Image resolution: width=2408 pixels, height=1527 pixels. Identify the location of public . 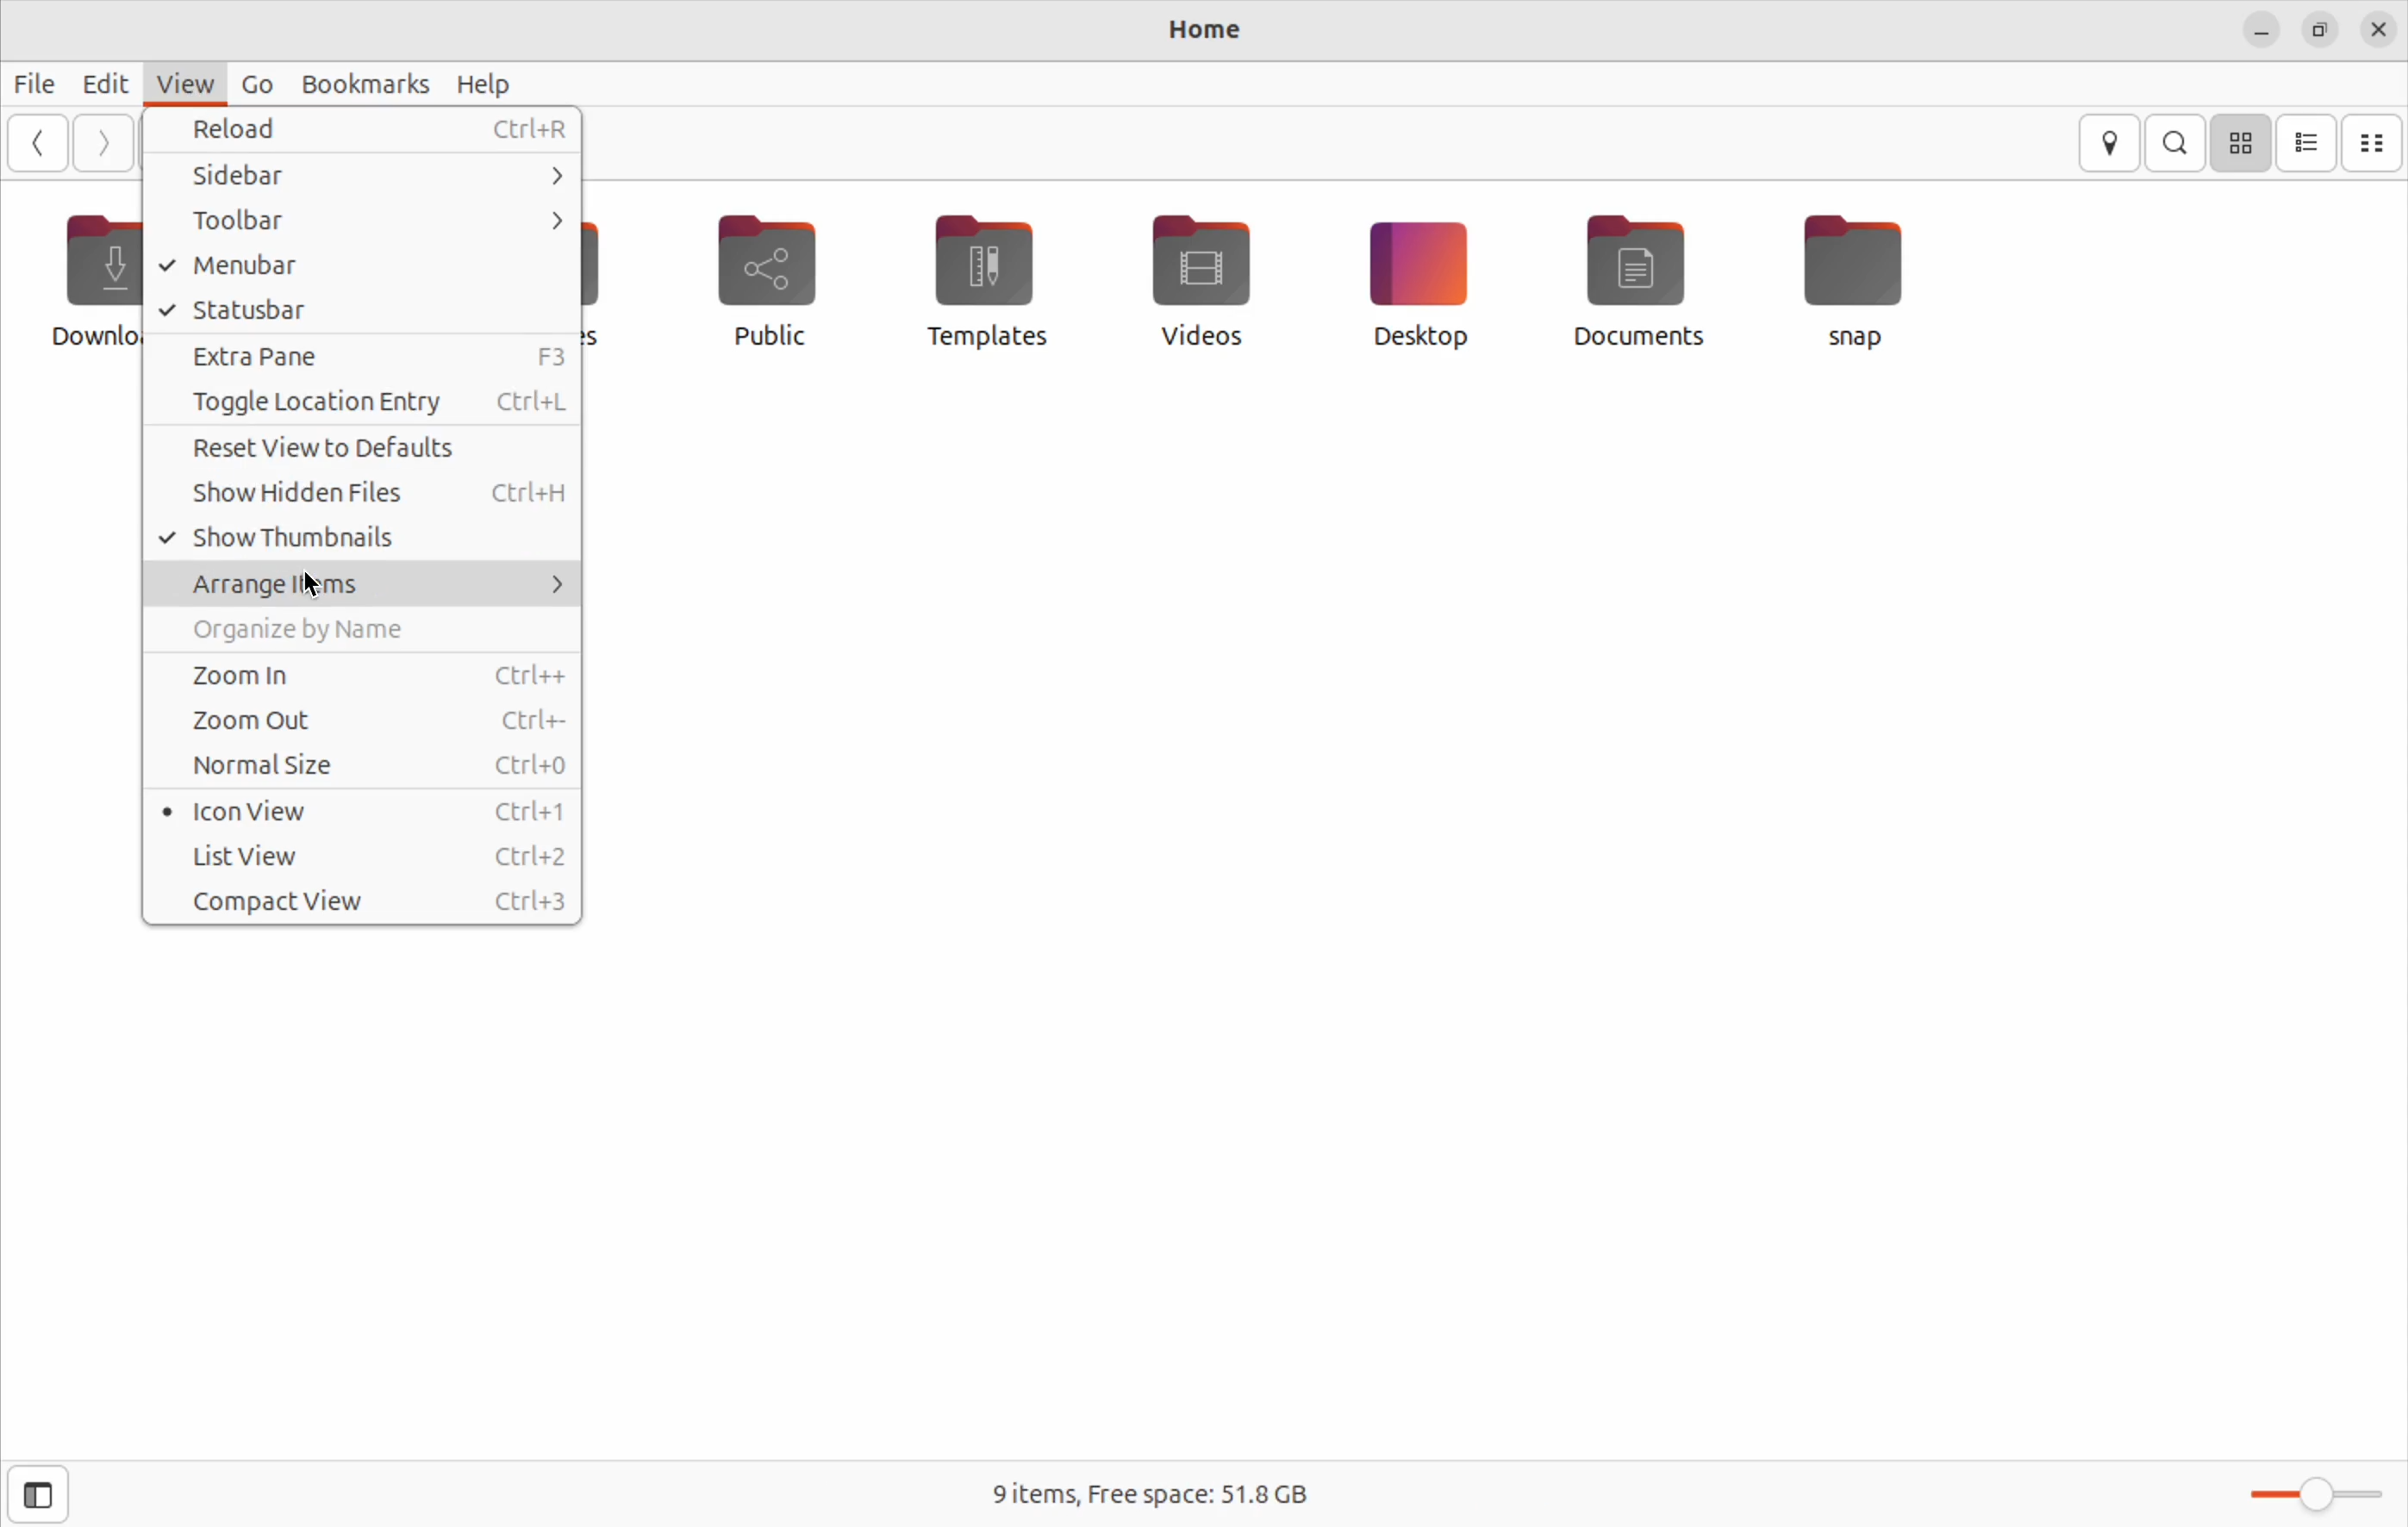
(785, 286).